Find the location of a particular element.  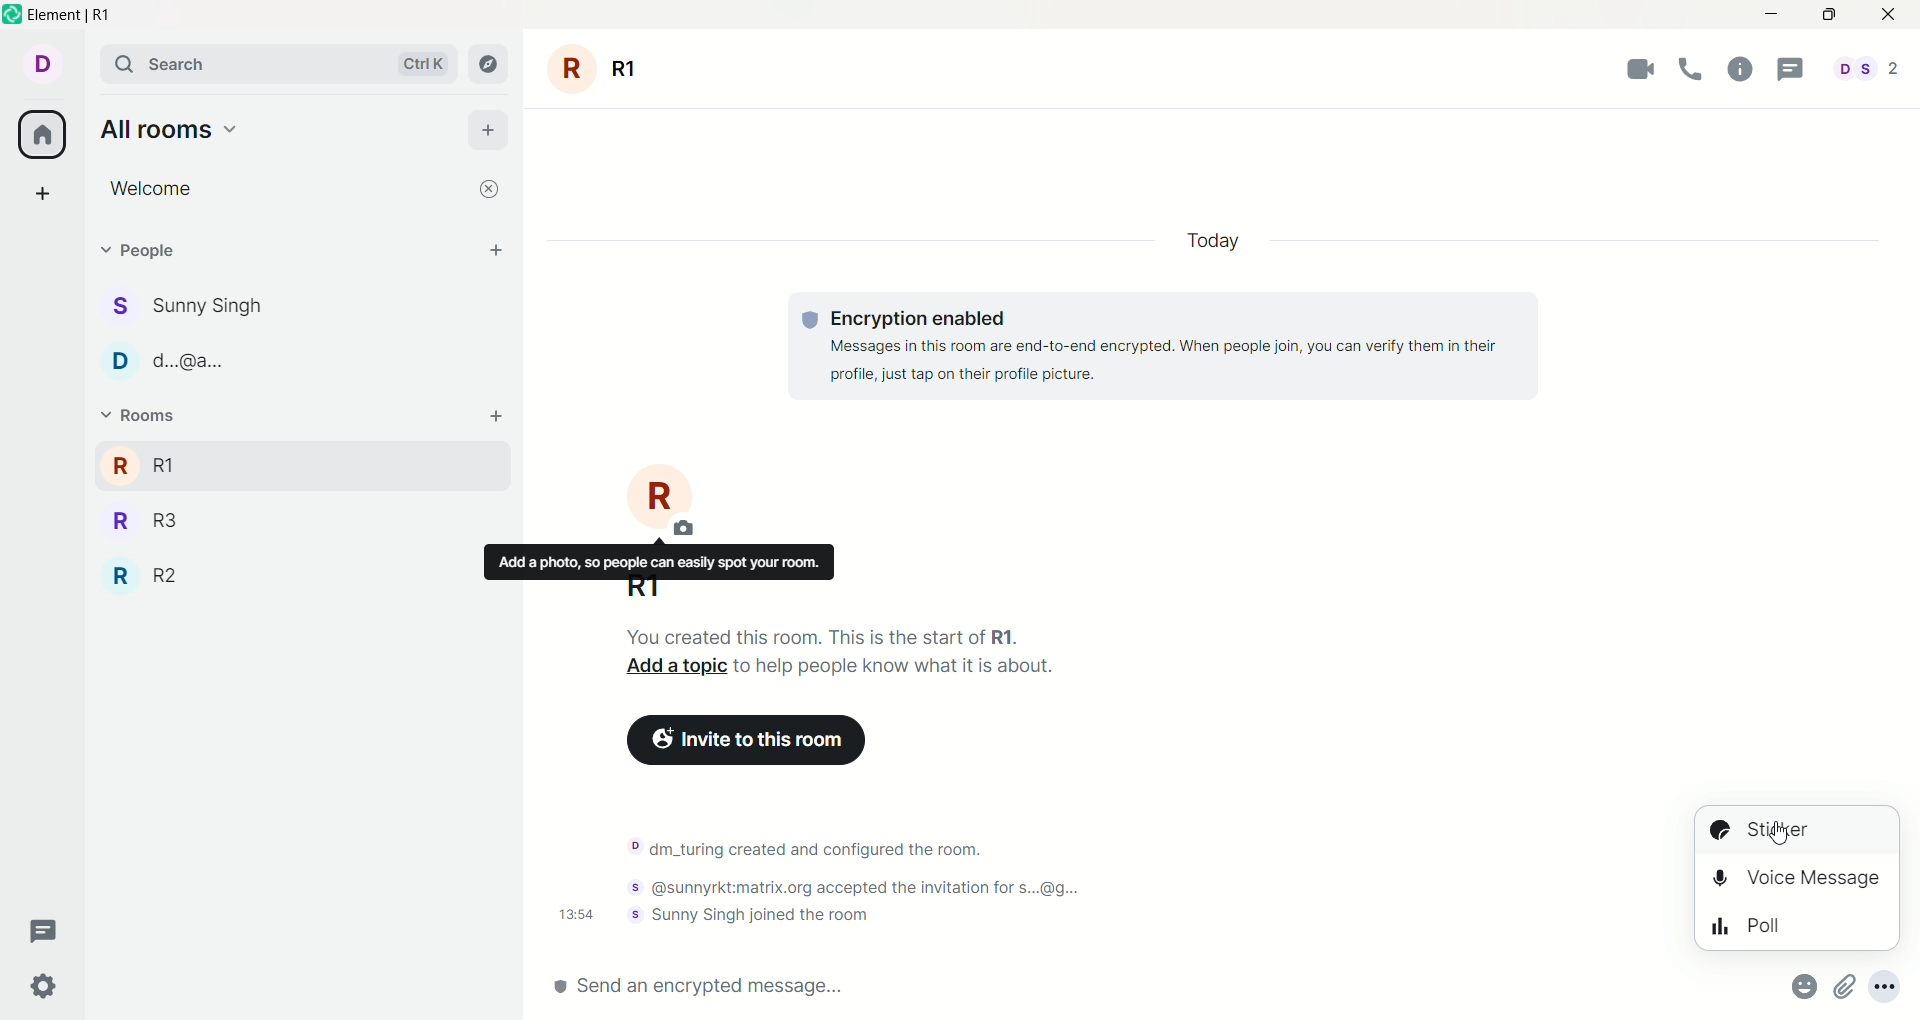

Click to invite more people to this room is located at coordinates (746, 740).